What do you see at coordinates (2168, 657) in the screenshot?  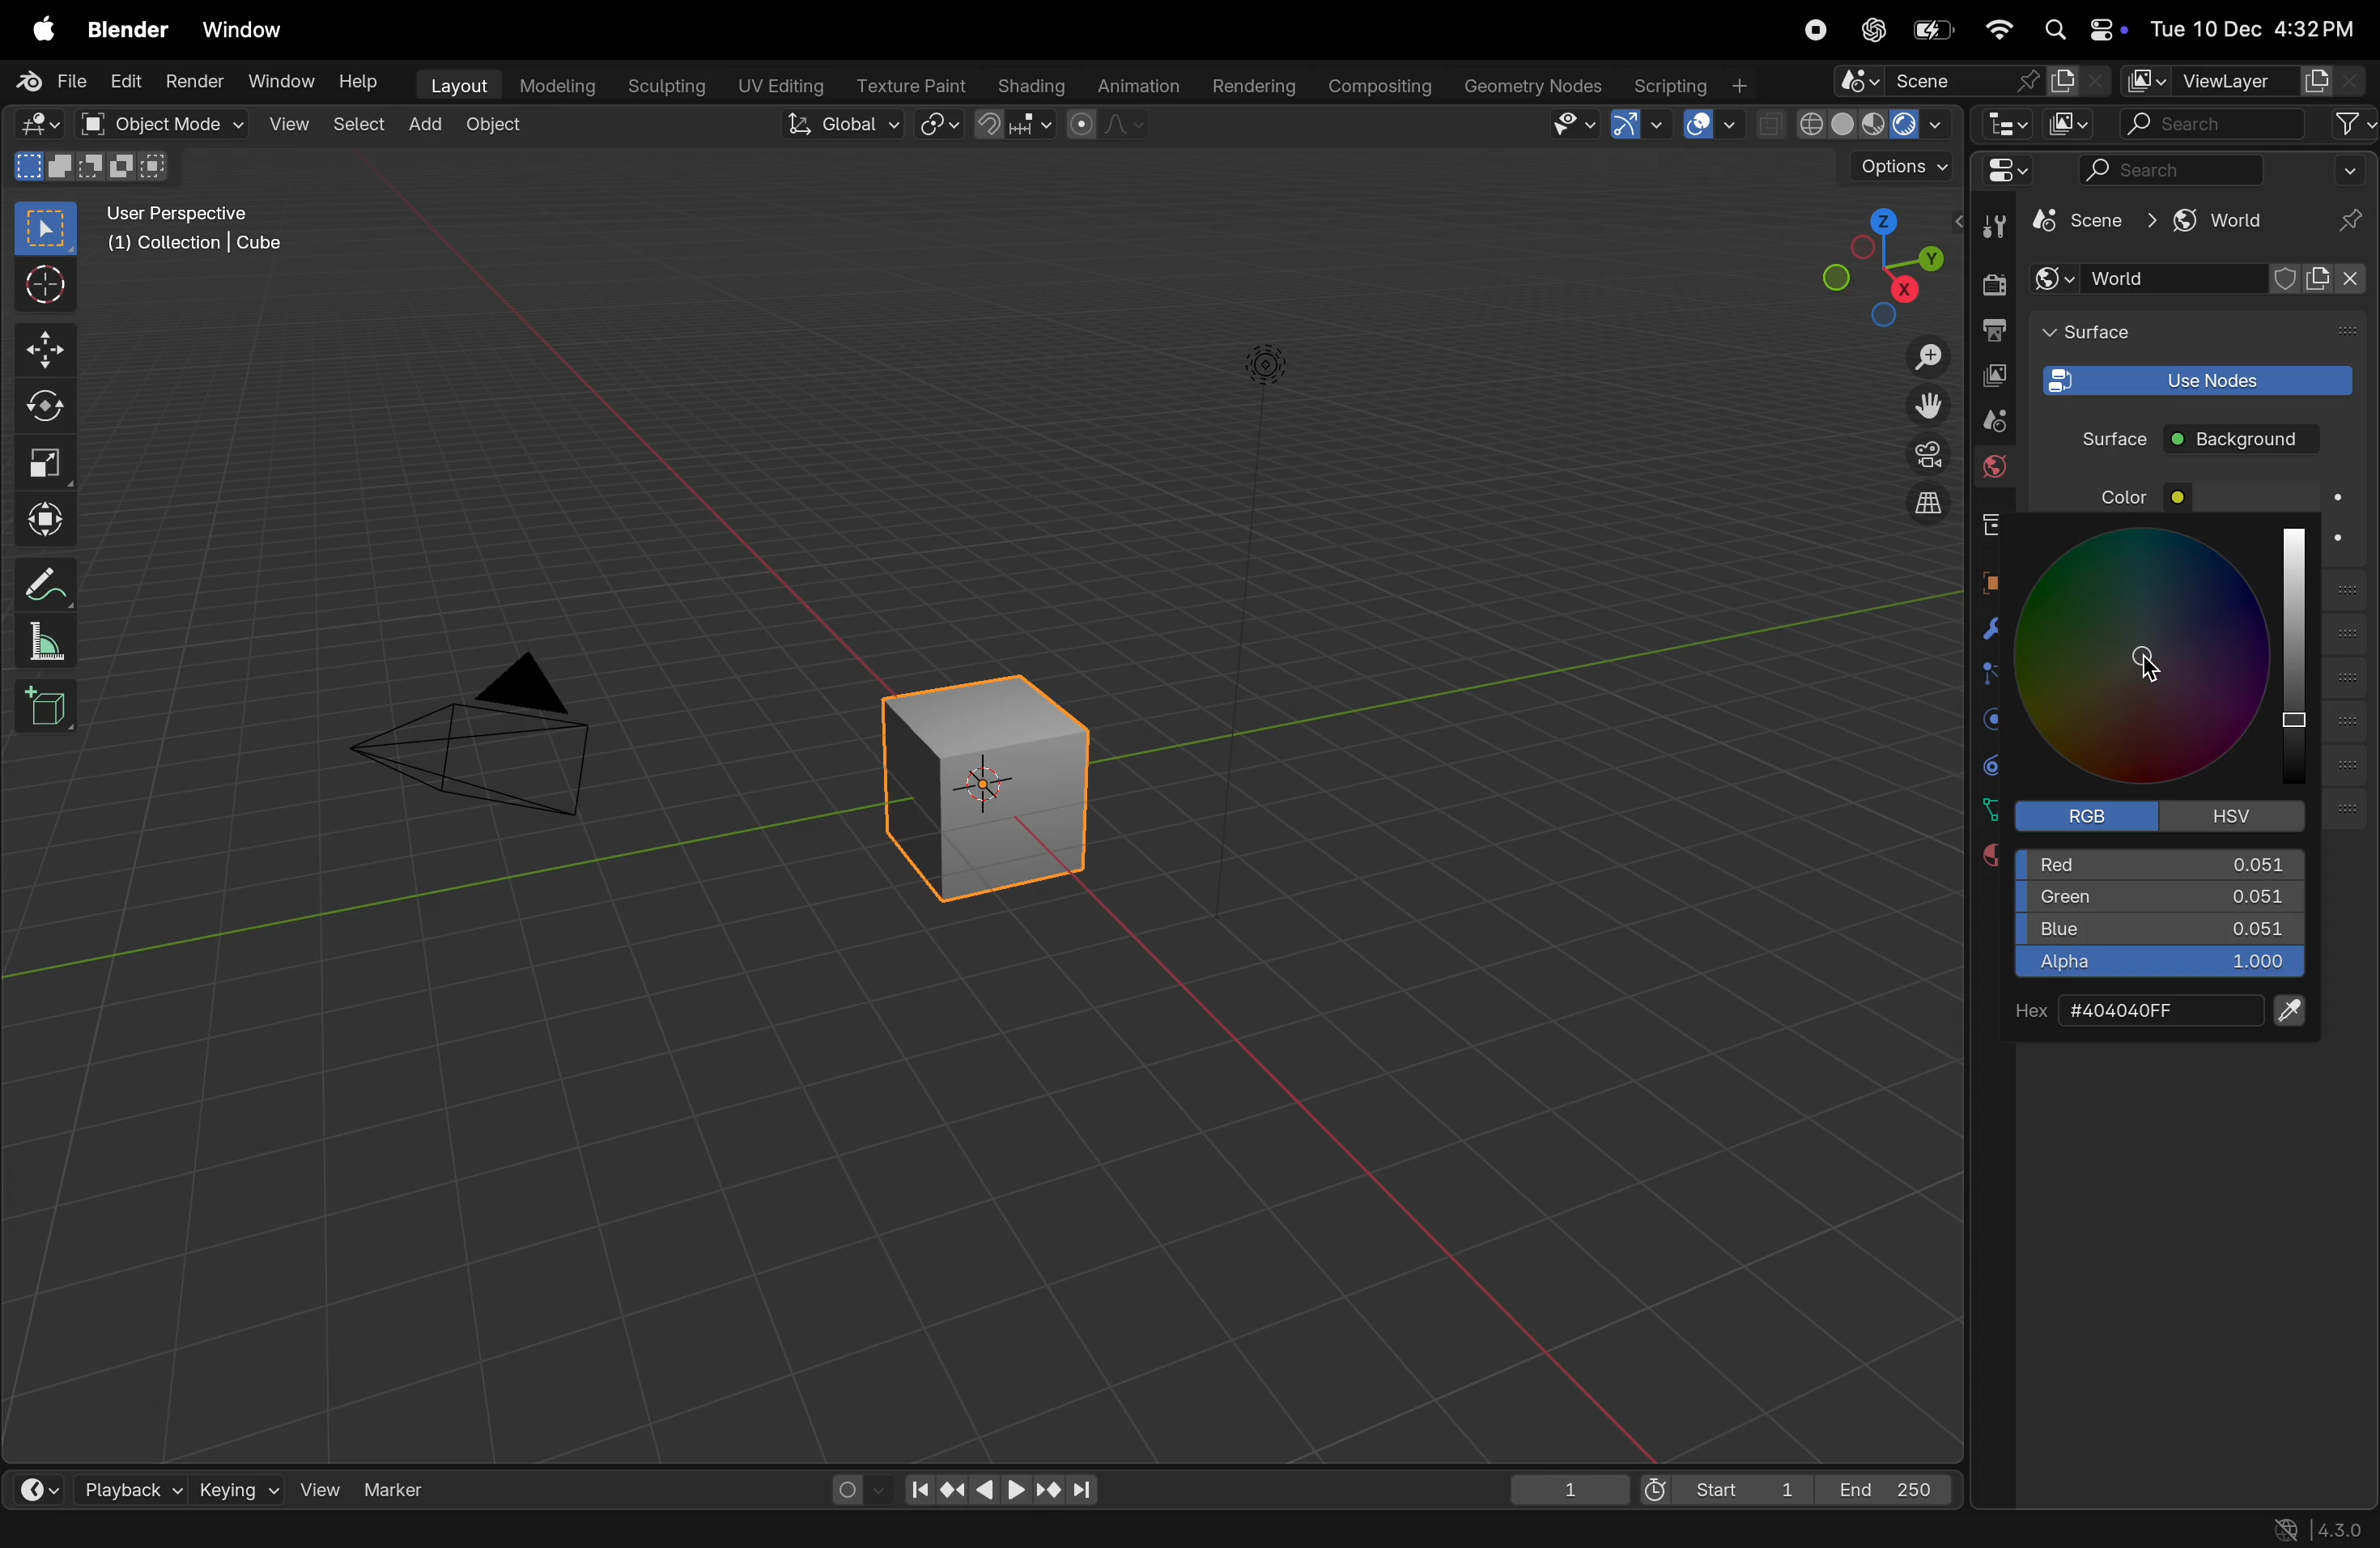 I see `color wheel` at bounding box center [2168, 657].